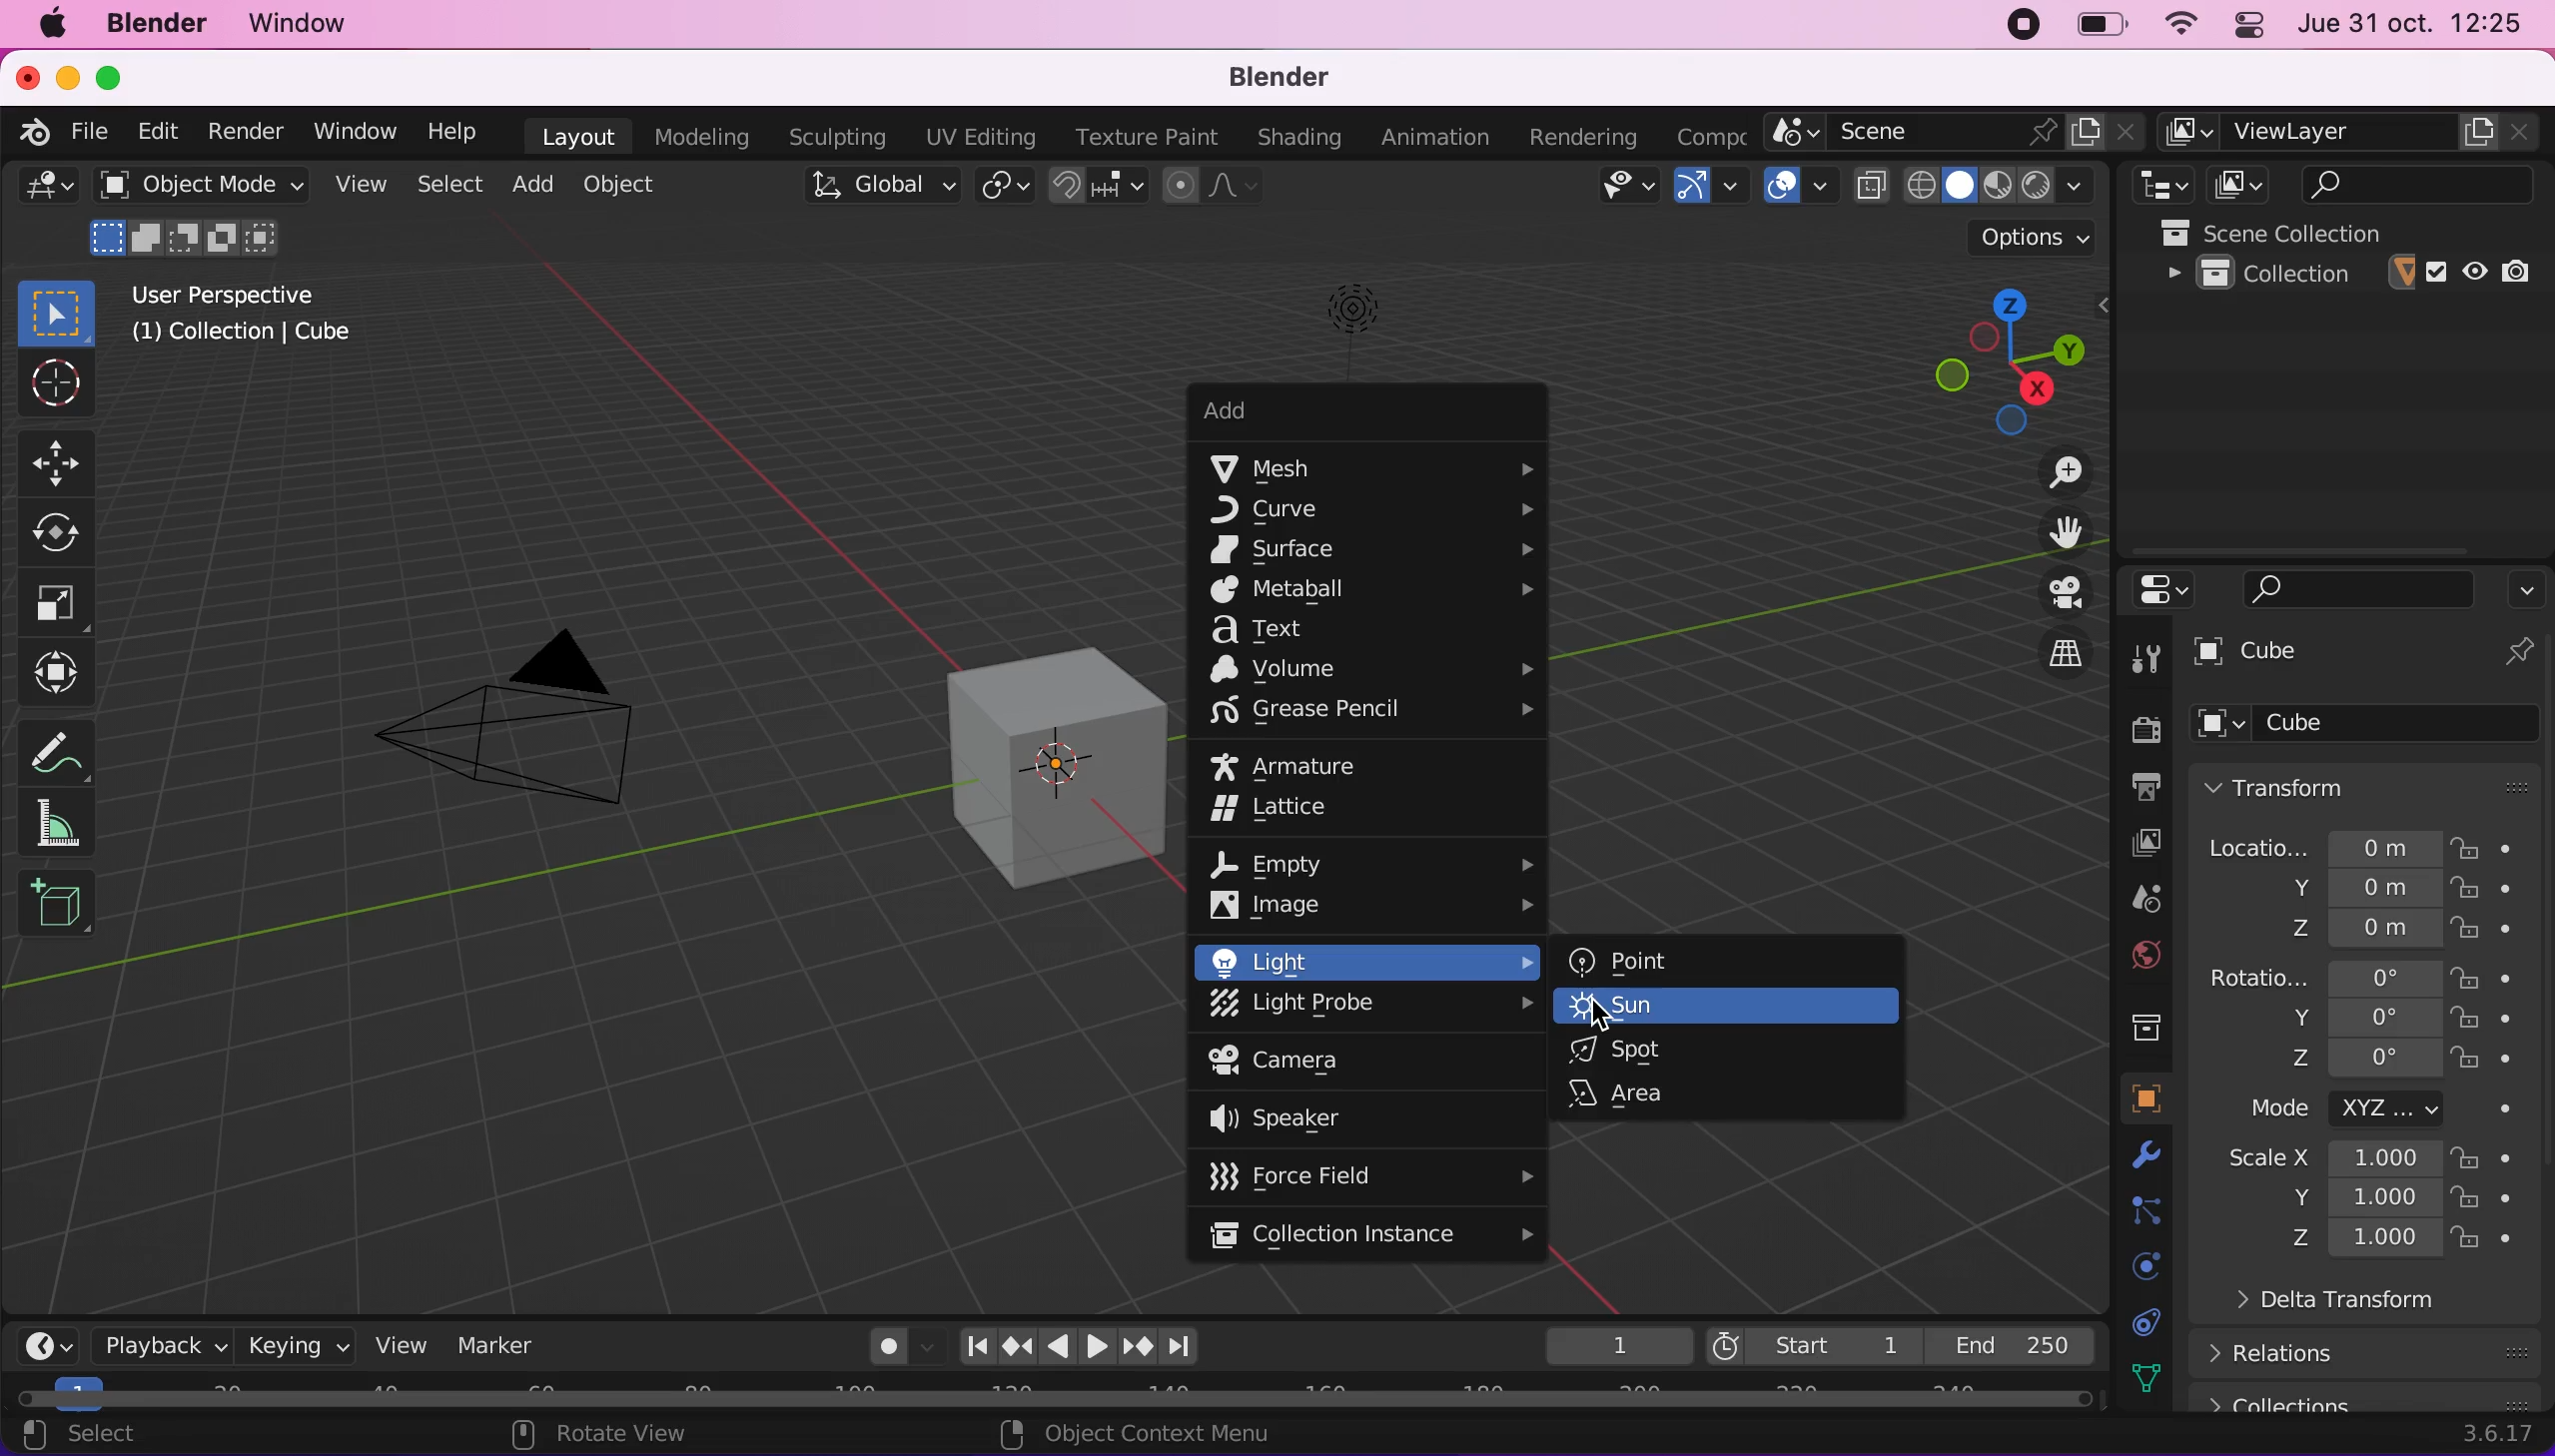  What do you see at coordinates (2141, 1321) in the screenshot?
I see `constraints` at bounding box center [2141, 1321].